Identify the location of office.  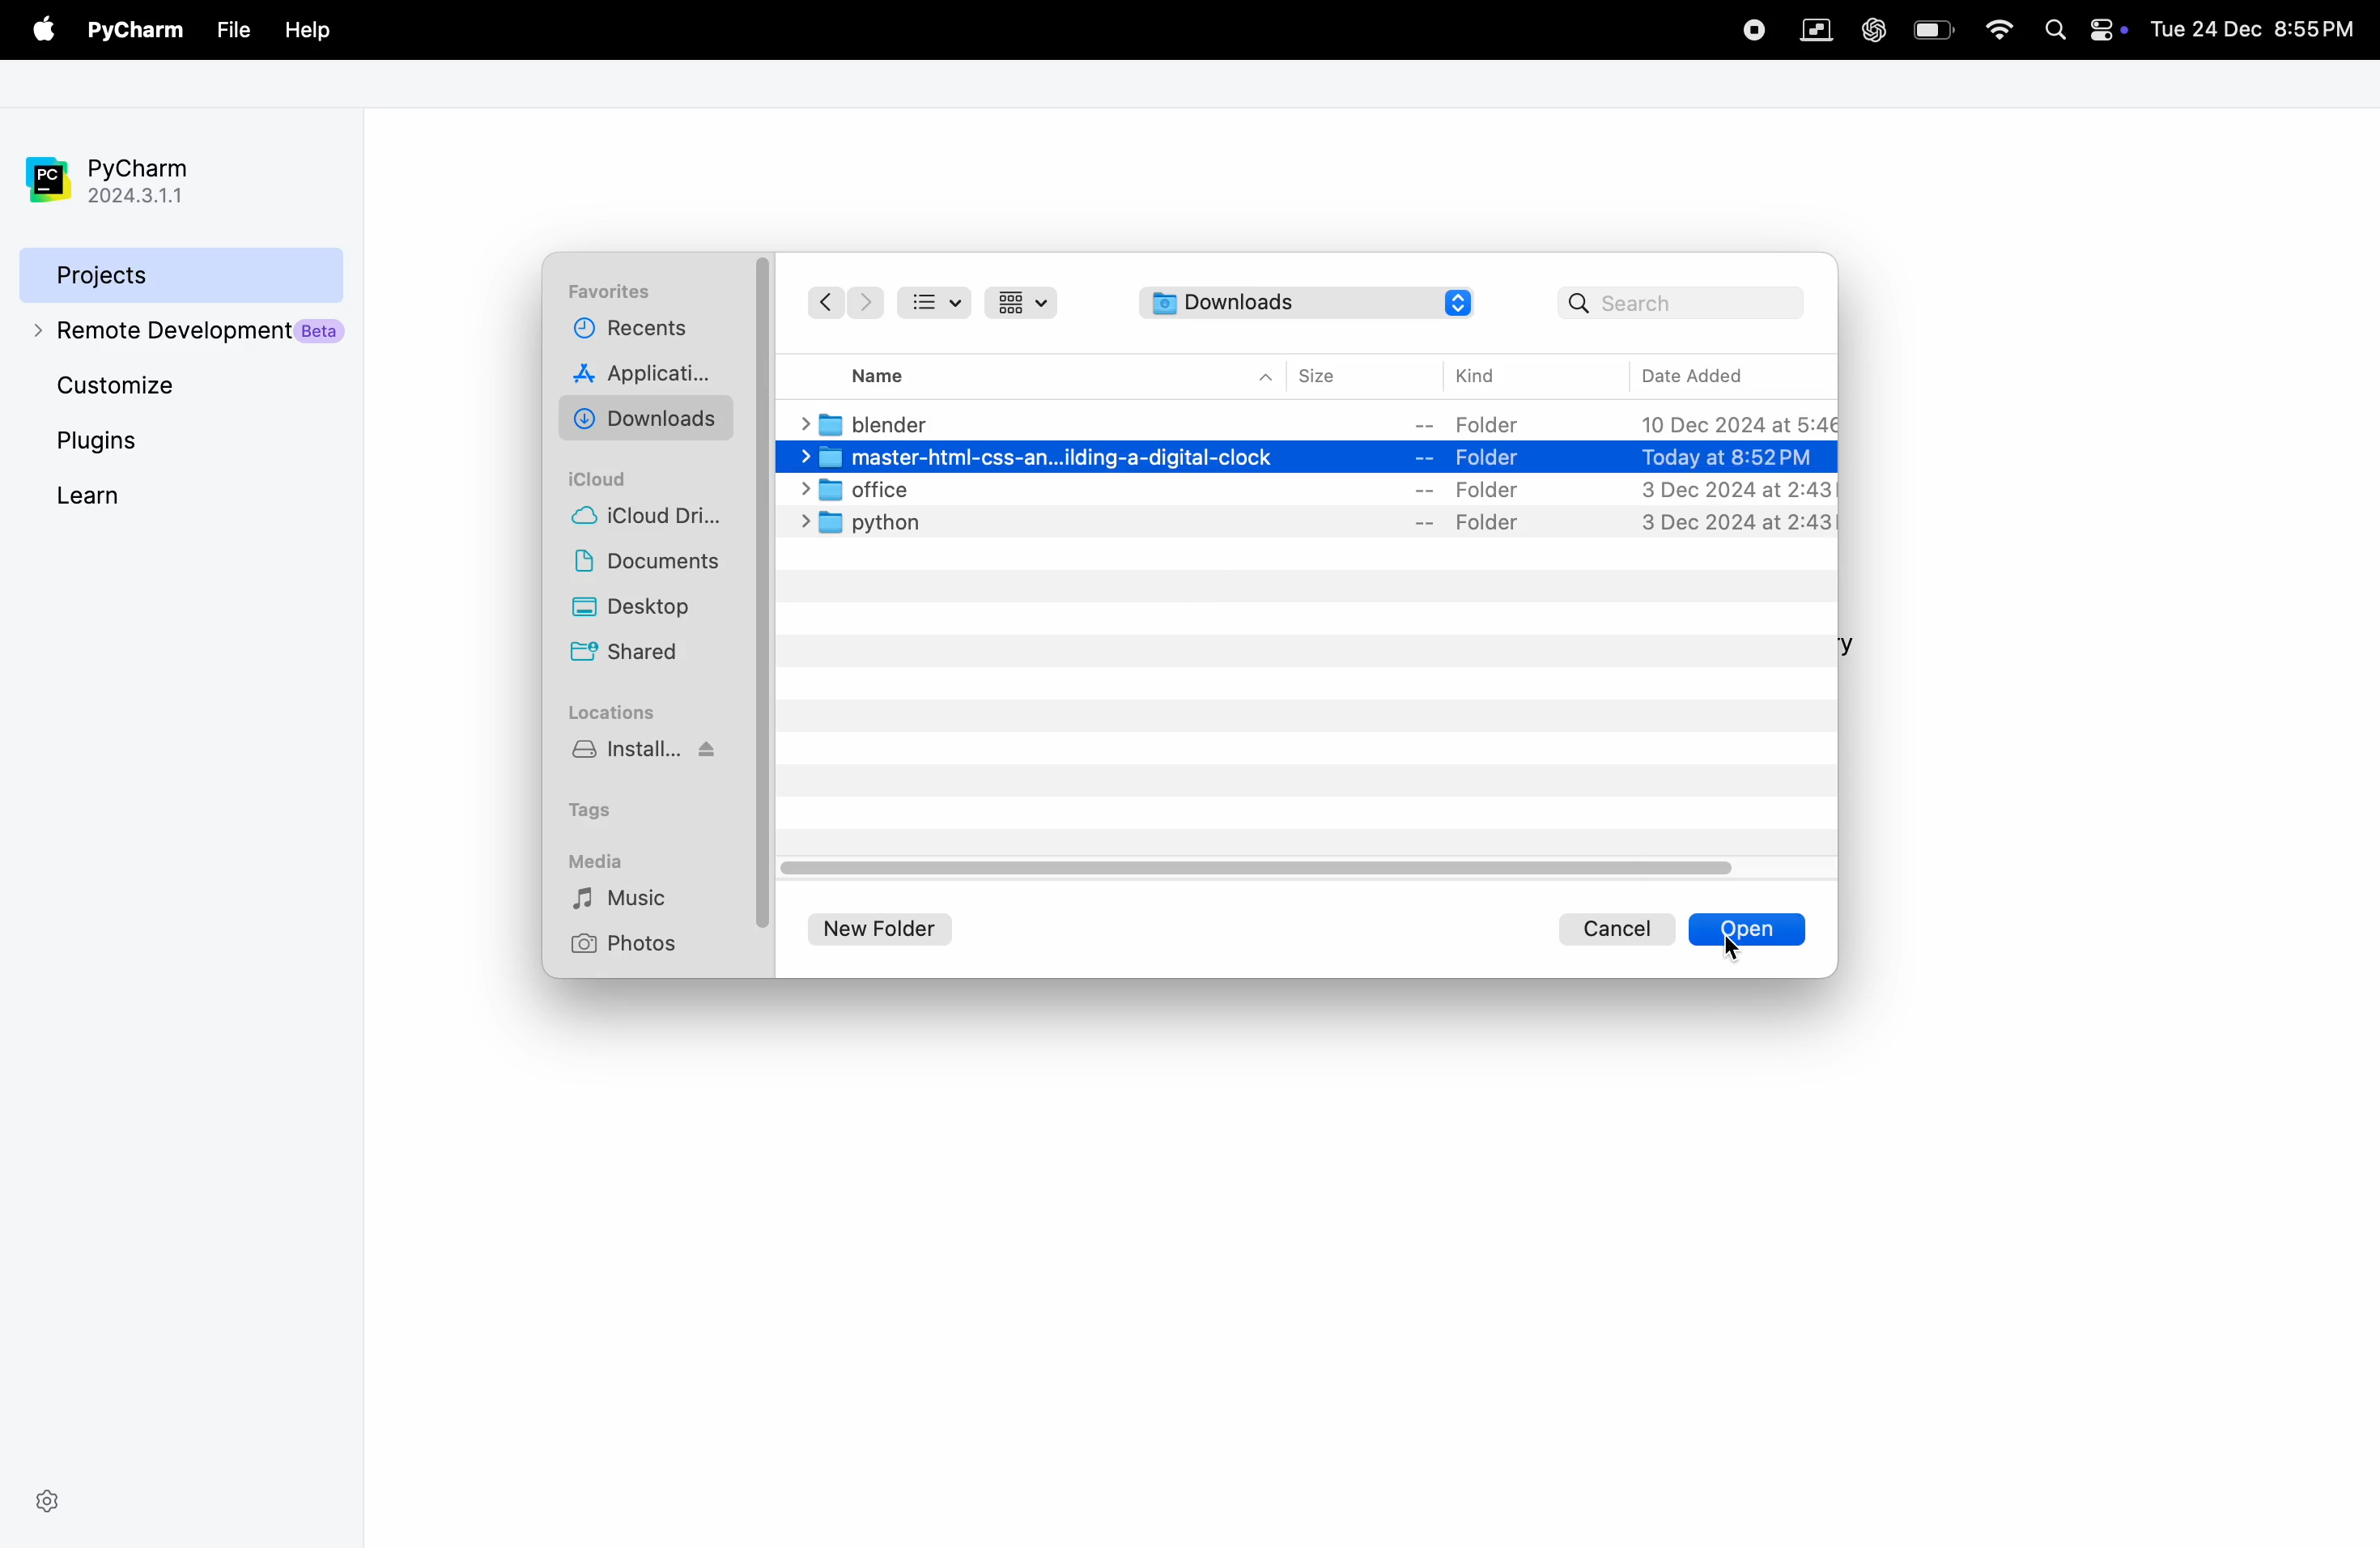
(1308, 490).